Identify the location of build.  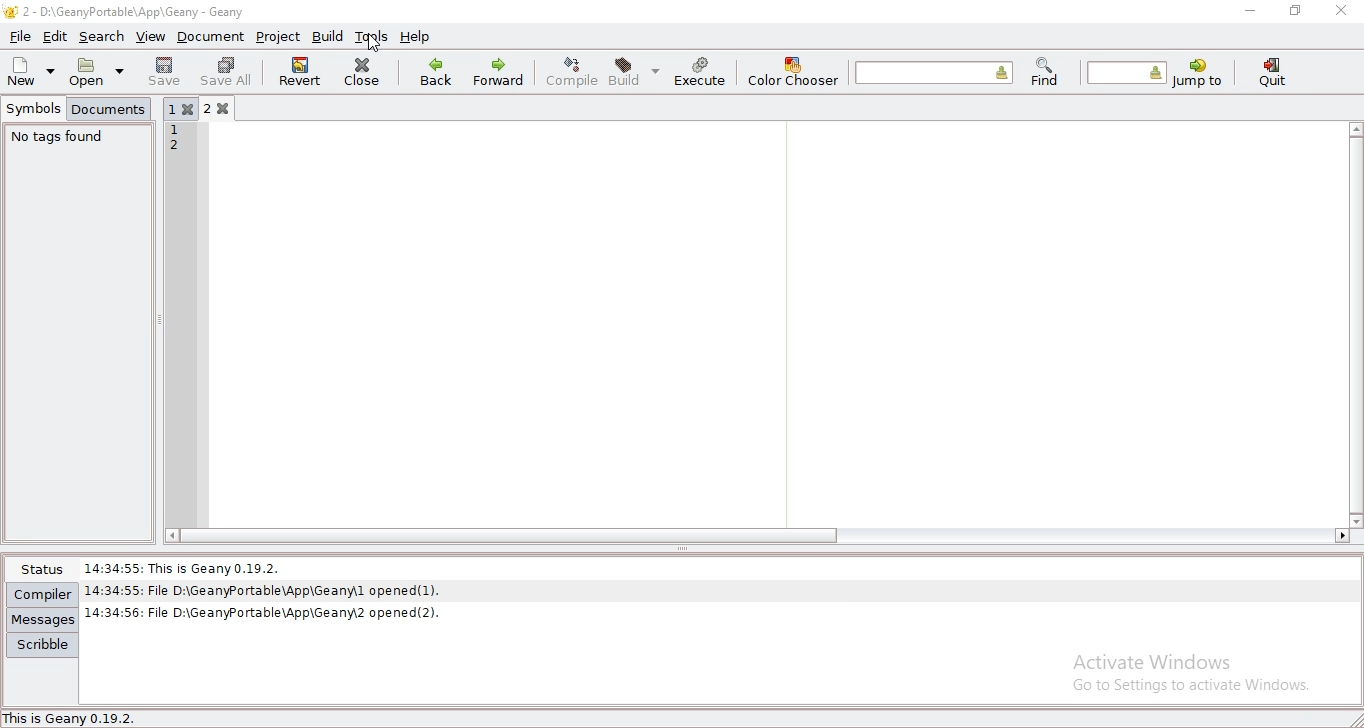
(631, 71).